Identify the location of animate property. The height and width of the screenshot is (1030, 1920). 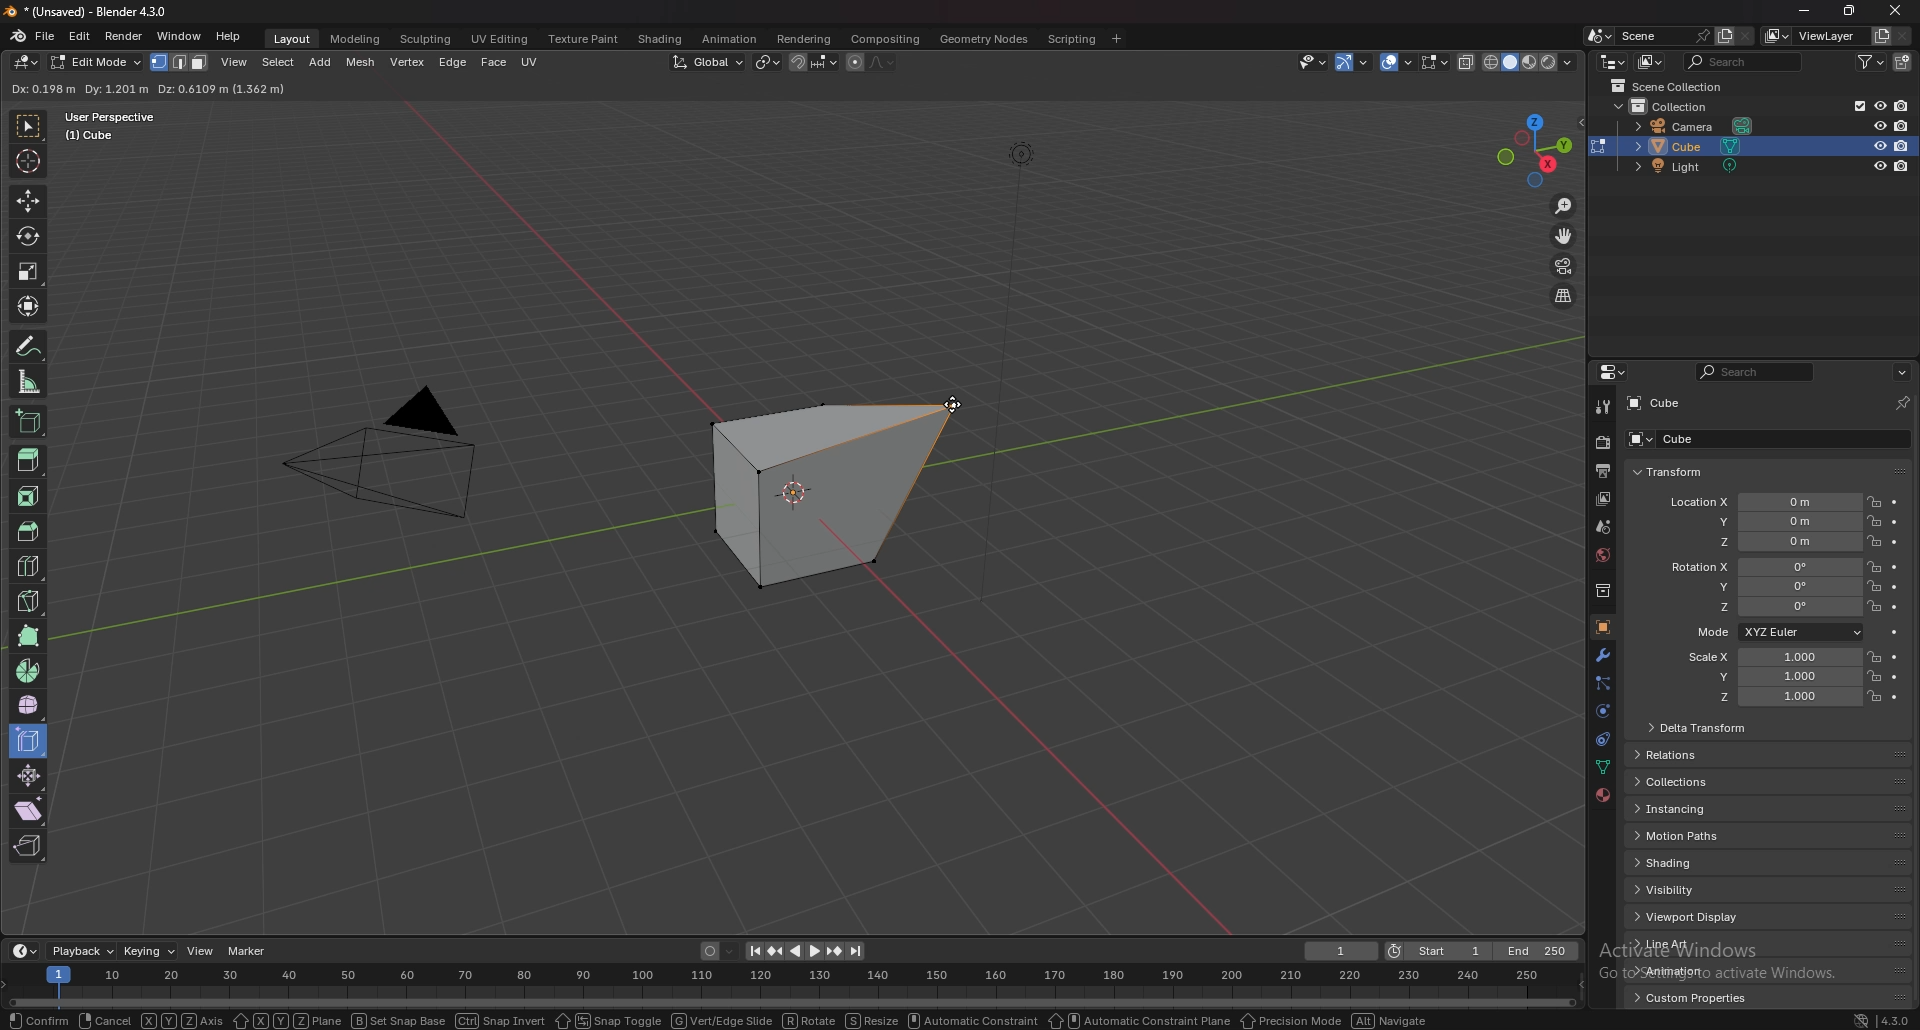
(1894, 587).